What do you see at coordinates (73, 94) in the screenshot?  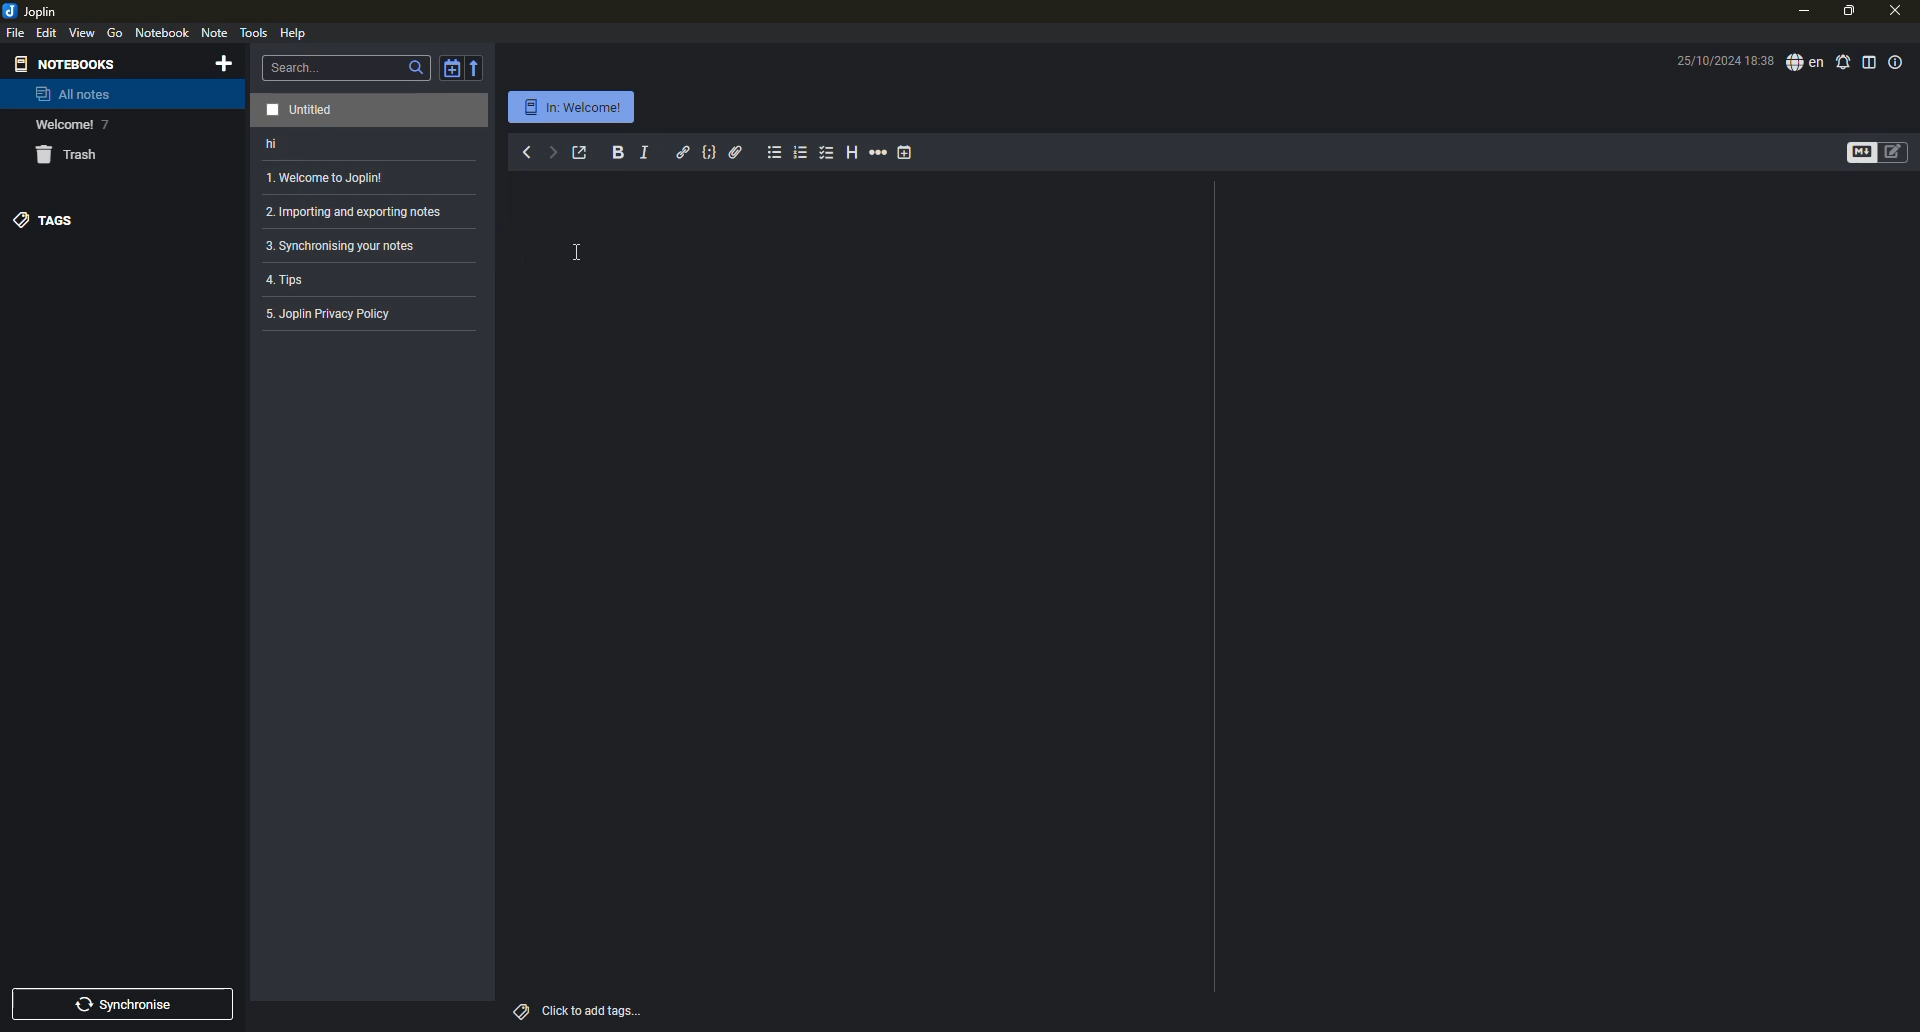 I see `all notes` at bounding box center [73, 94].